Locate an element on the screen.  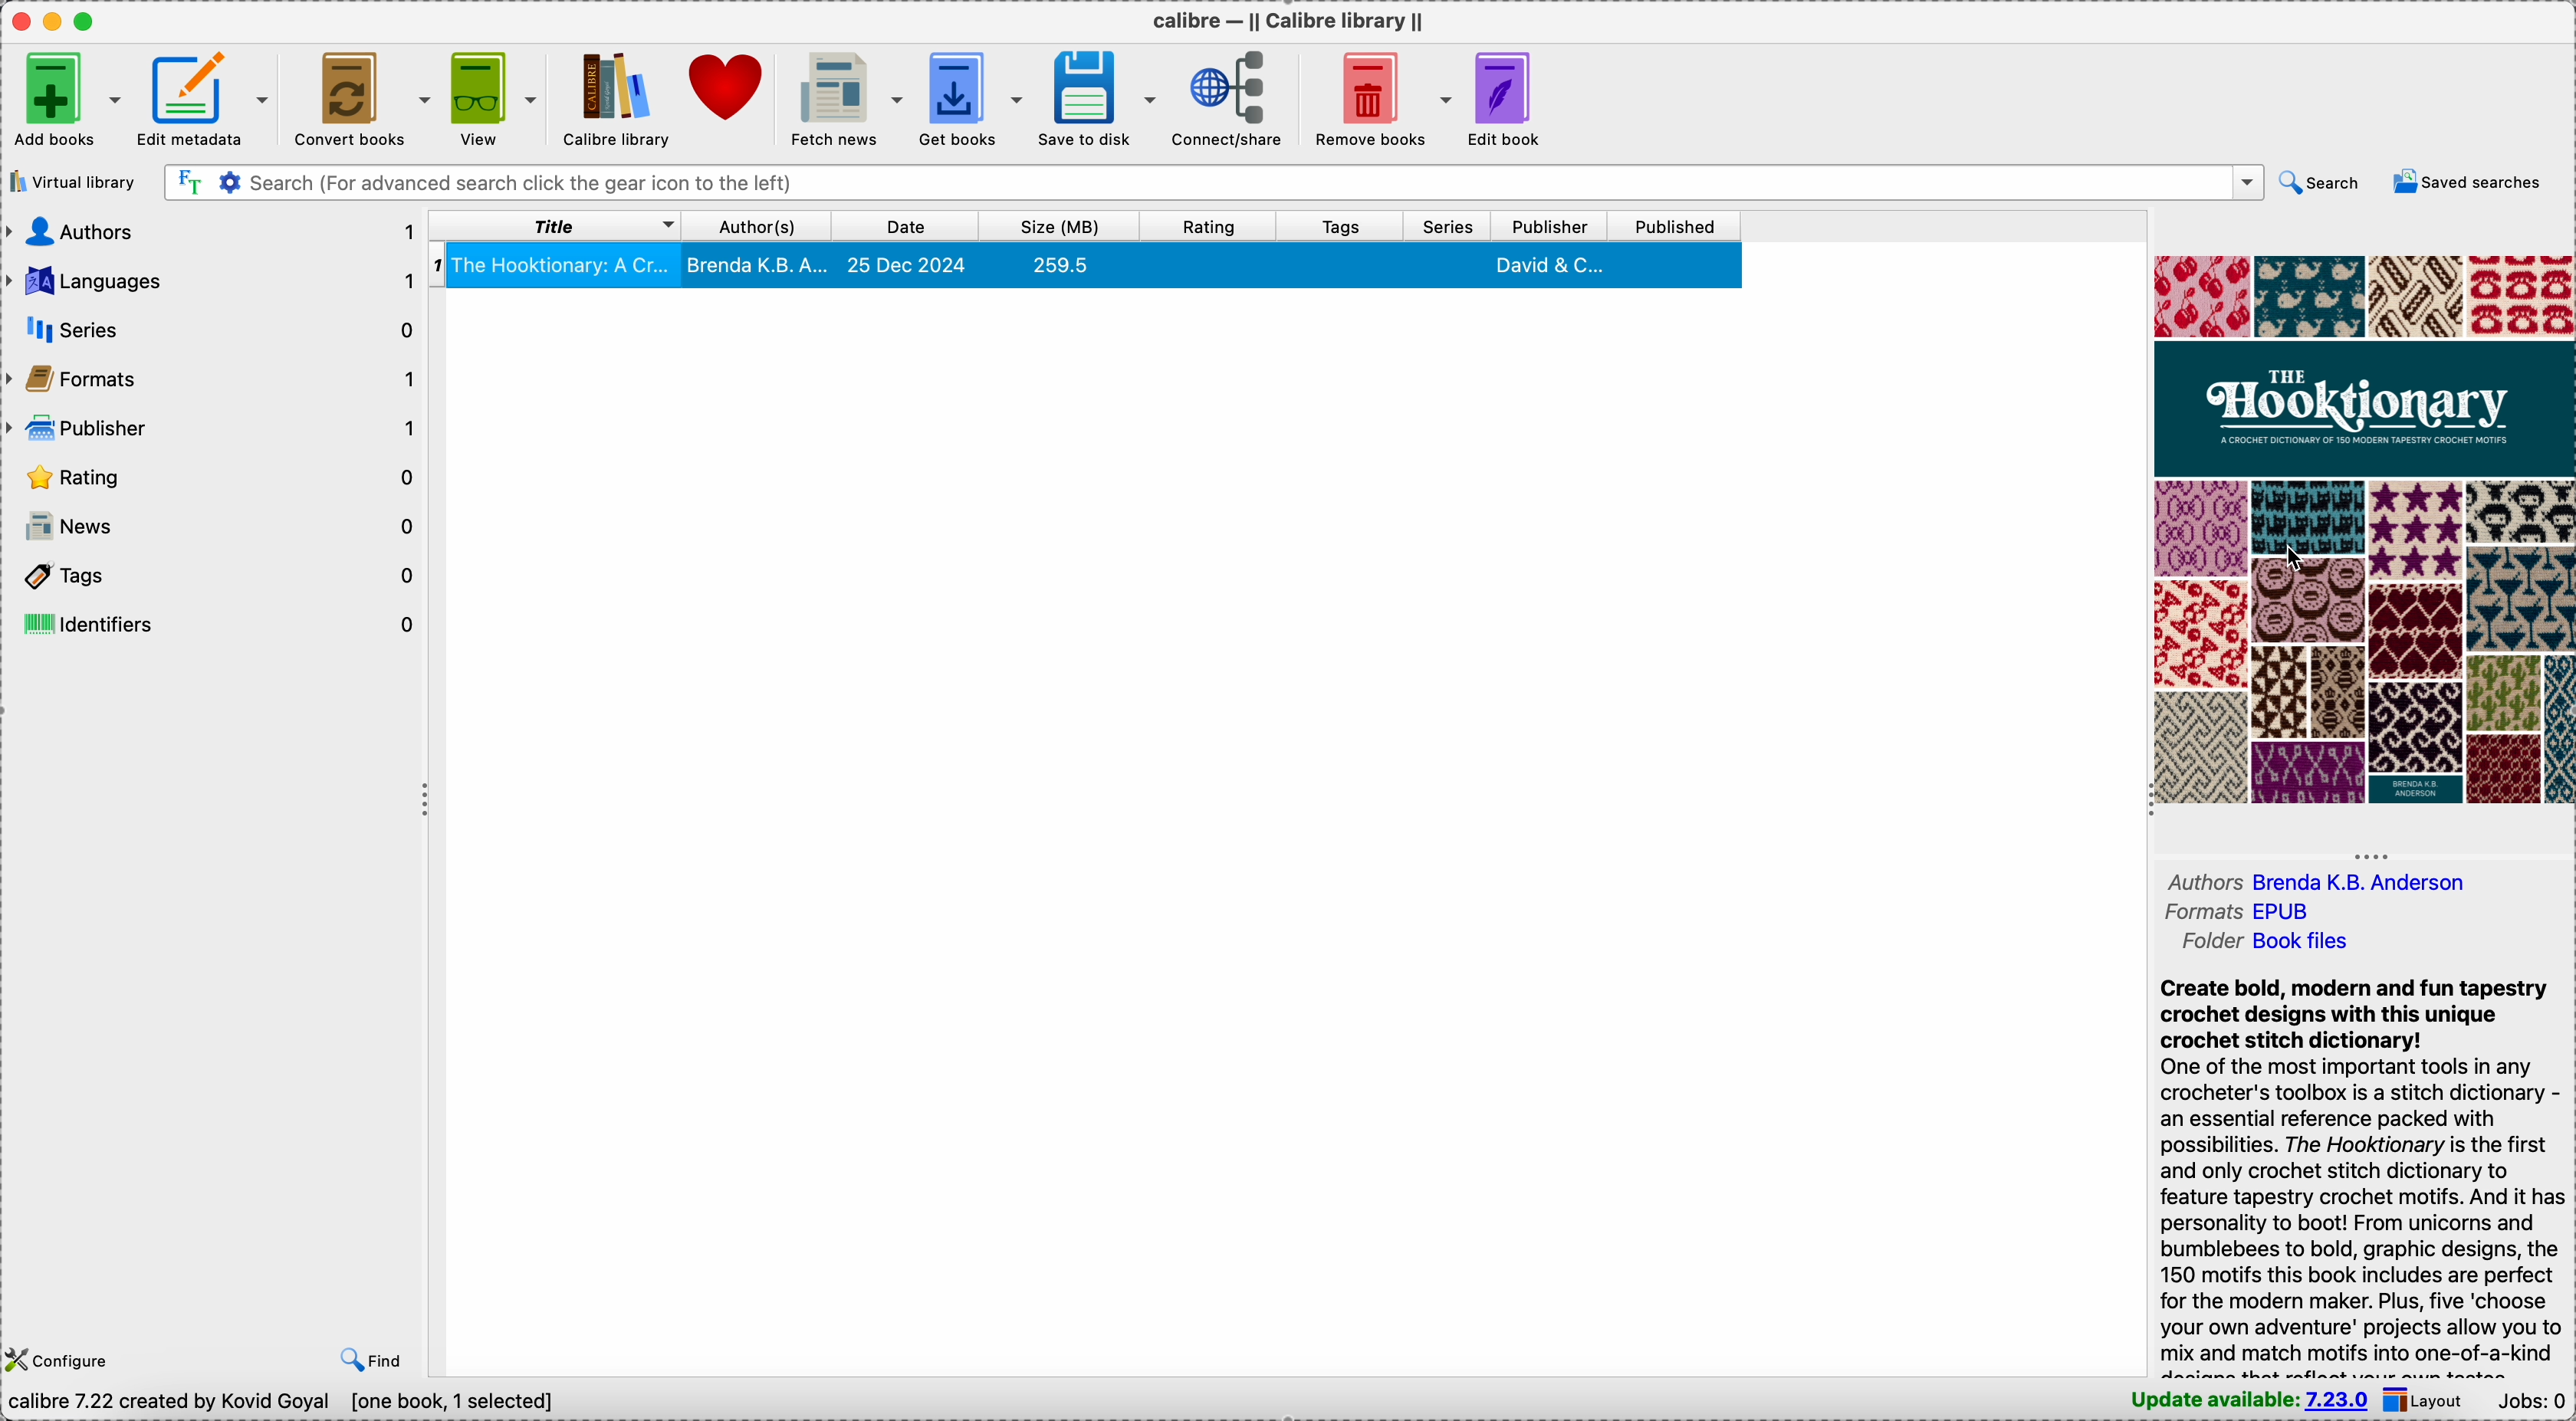
convert books is located at coordinates (359, 98).